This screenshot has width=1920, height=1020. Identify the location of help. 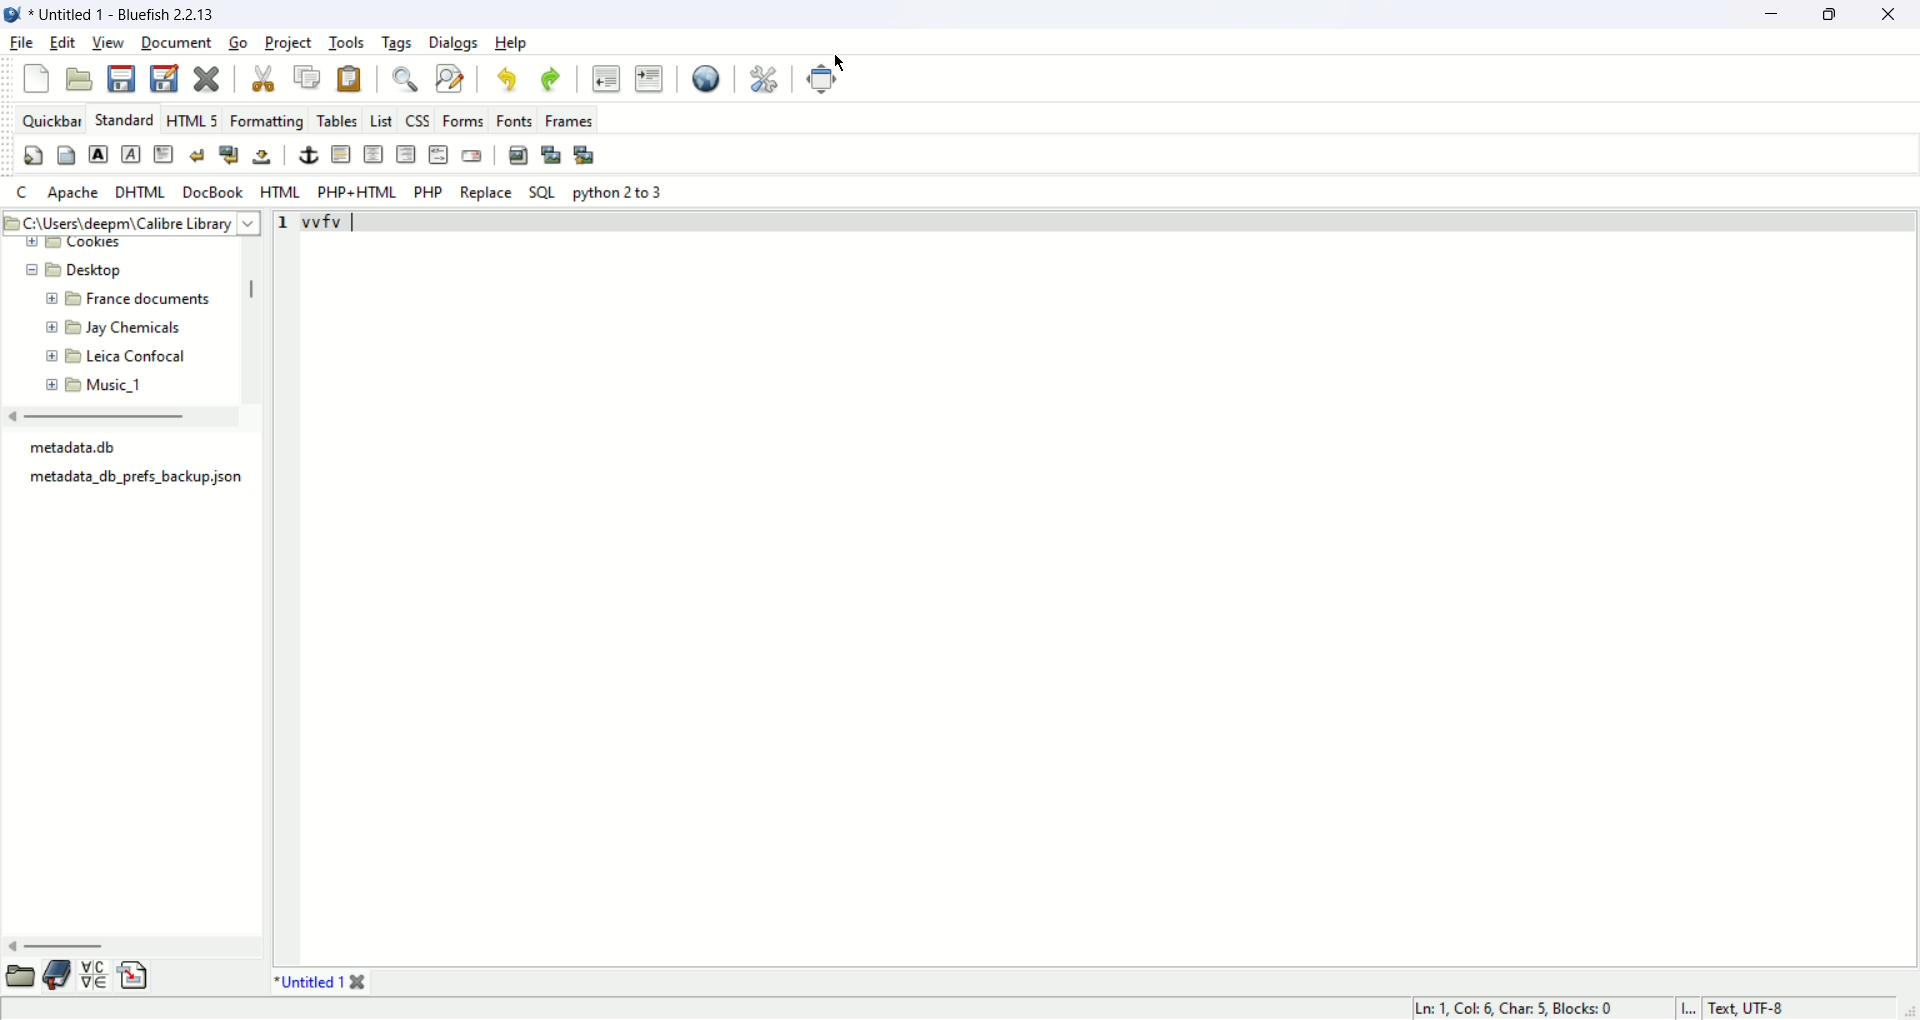
(514, 43).